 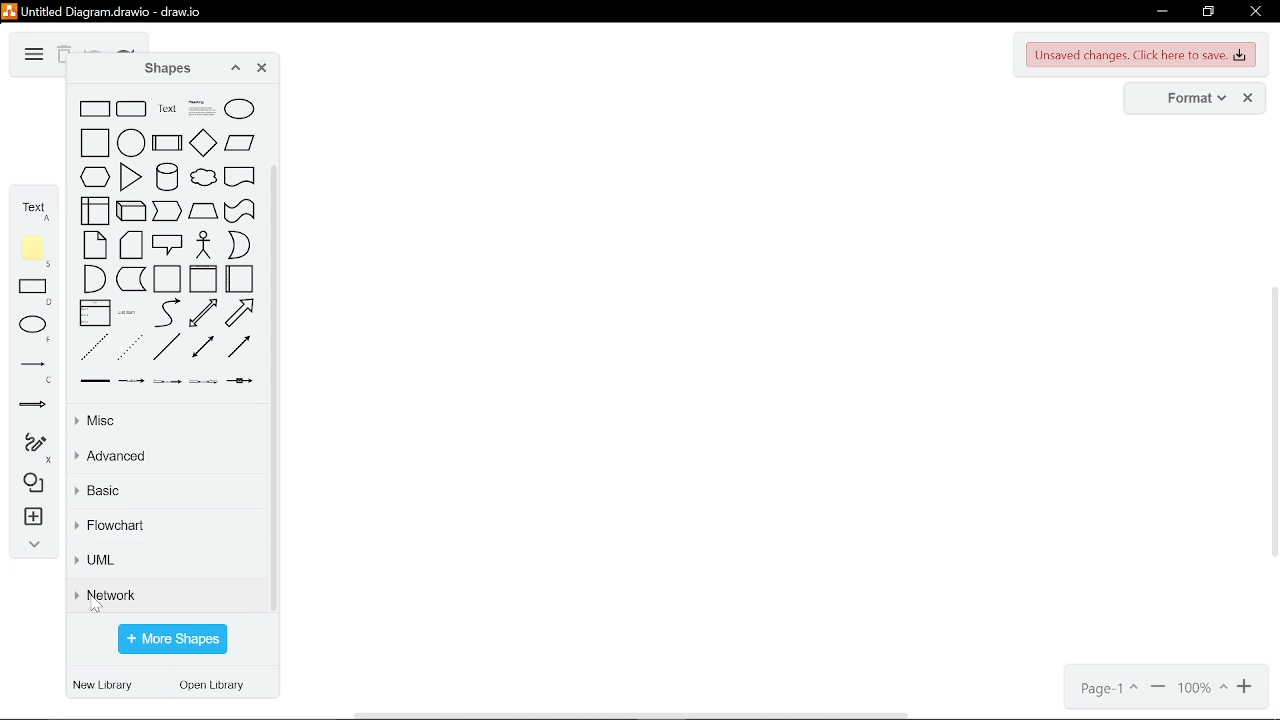 I want to click on list, so click(x=95, y=312).